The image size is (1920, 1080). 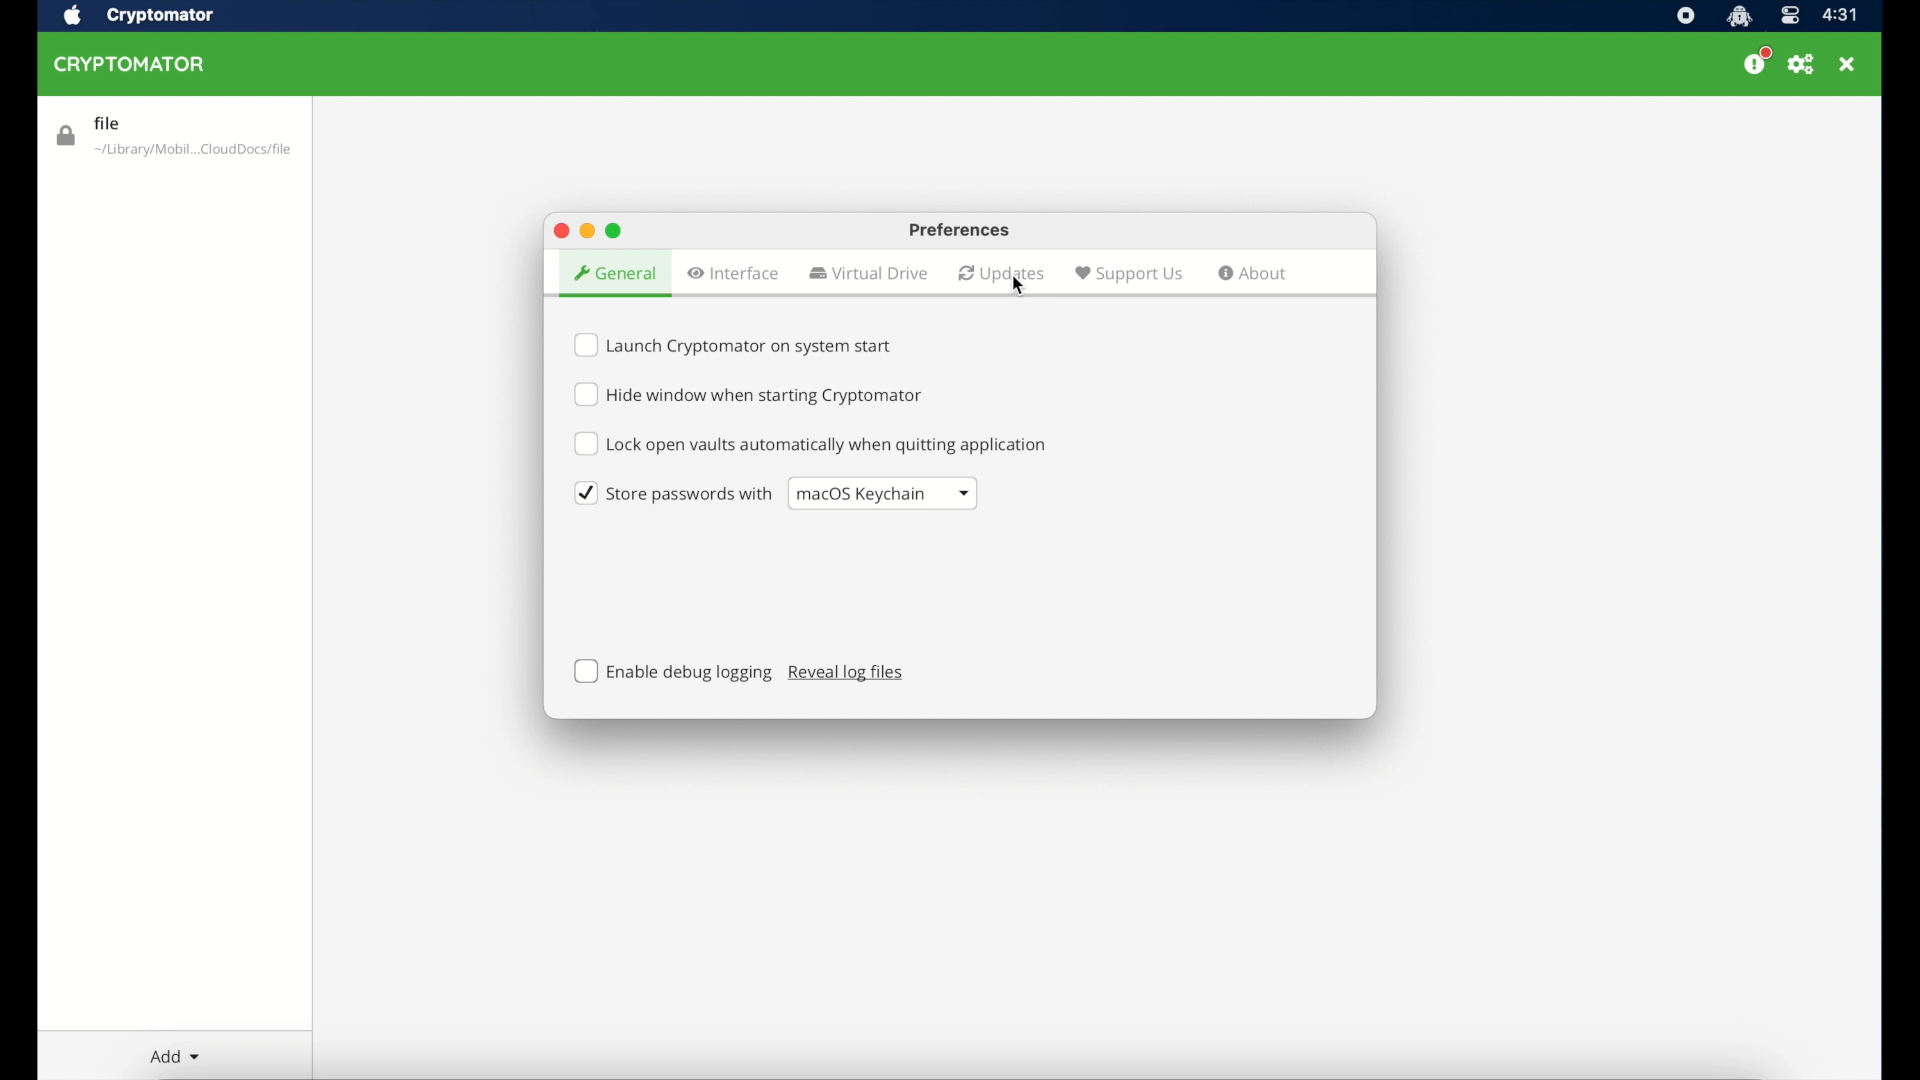 What do you see at coordinates (614, 273) in the screenshot?
I see `general` at bounding box center [614, 273].